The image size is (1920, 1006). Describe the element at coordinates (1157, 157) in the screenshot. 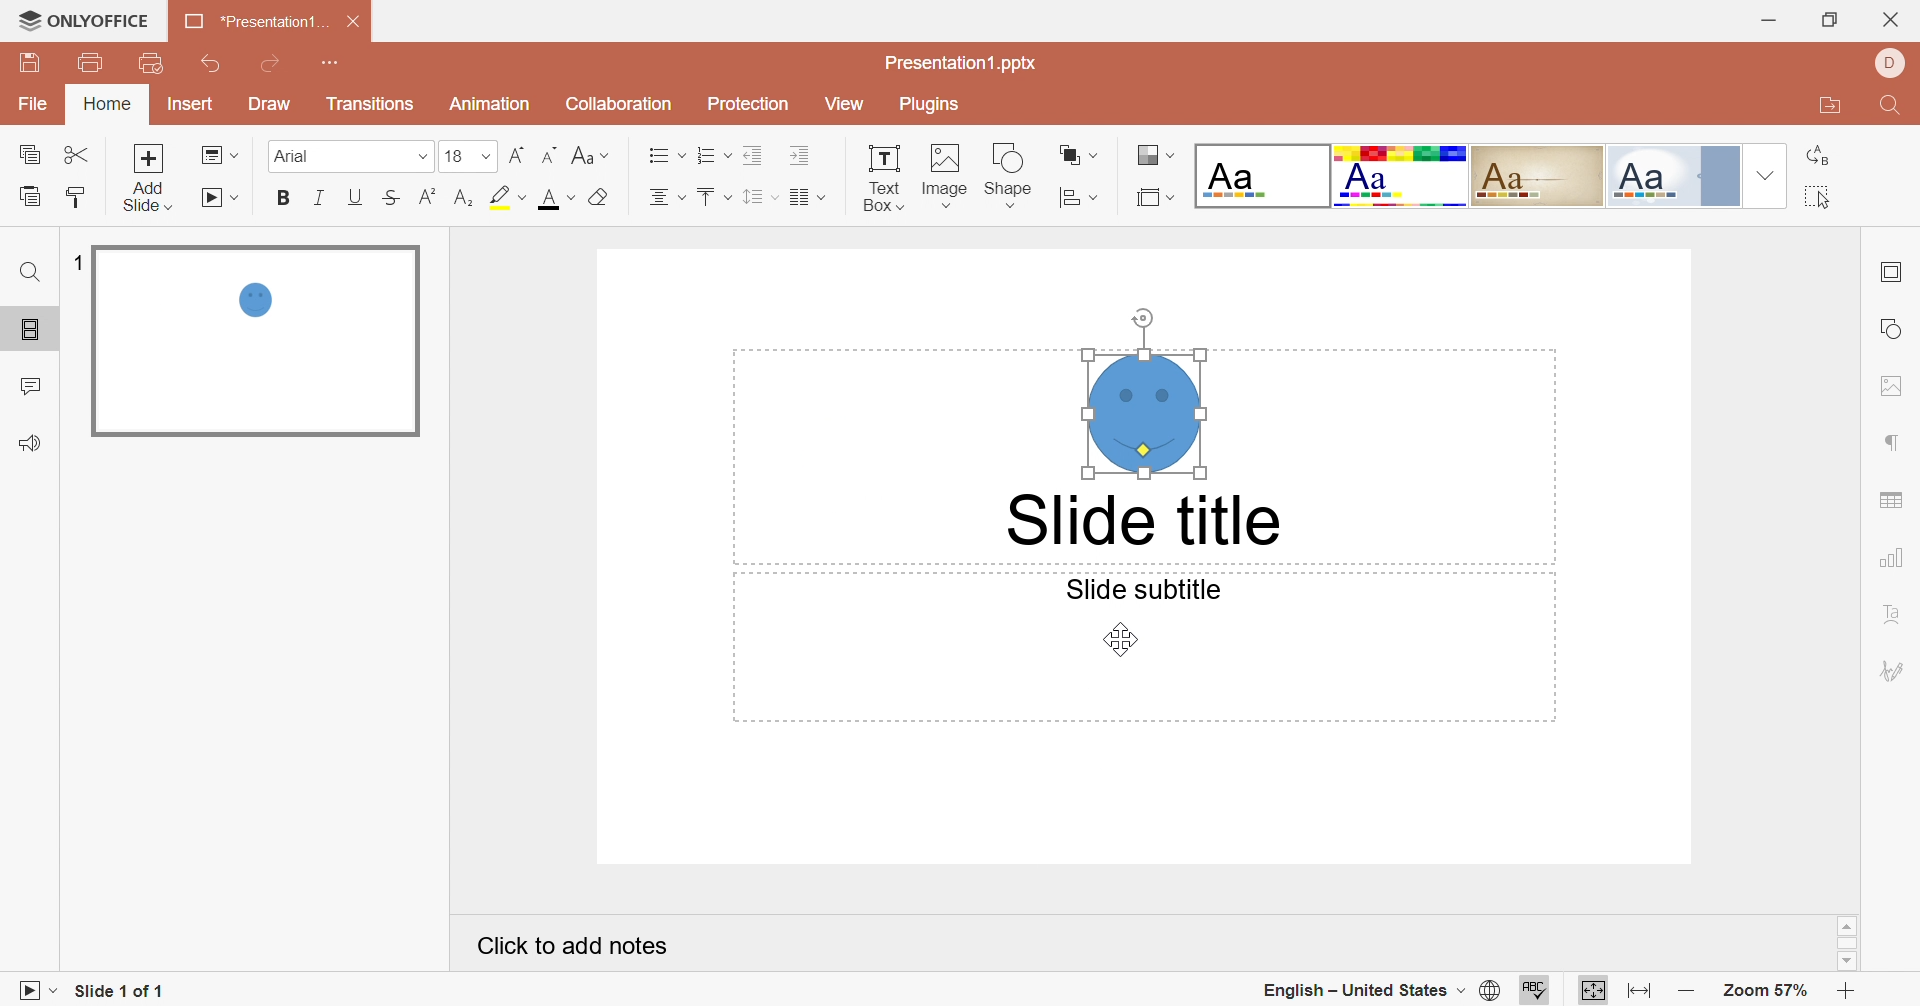

I see `Change color settings` at that location.